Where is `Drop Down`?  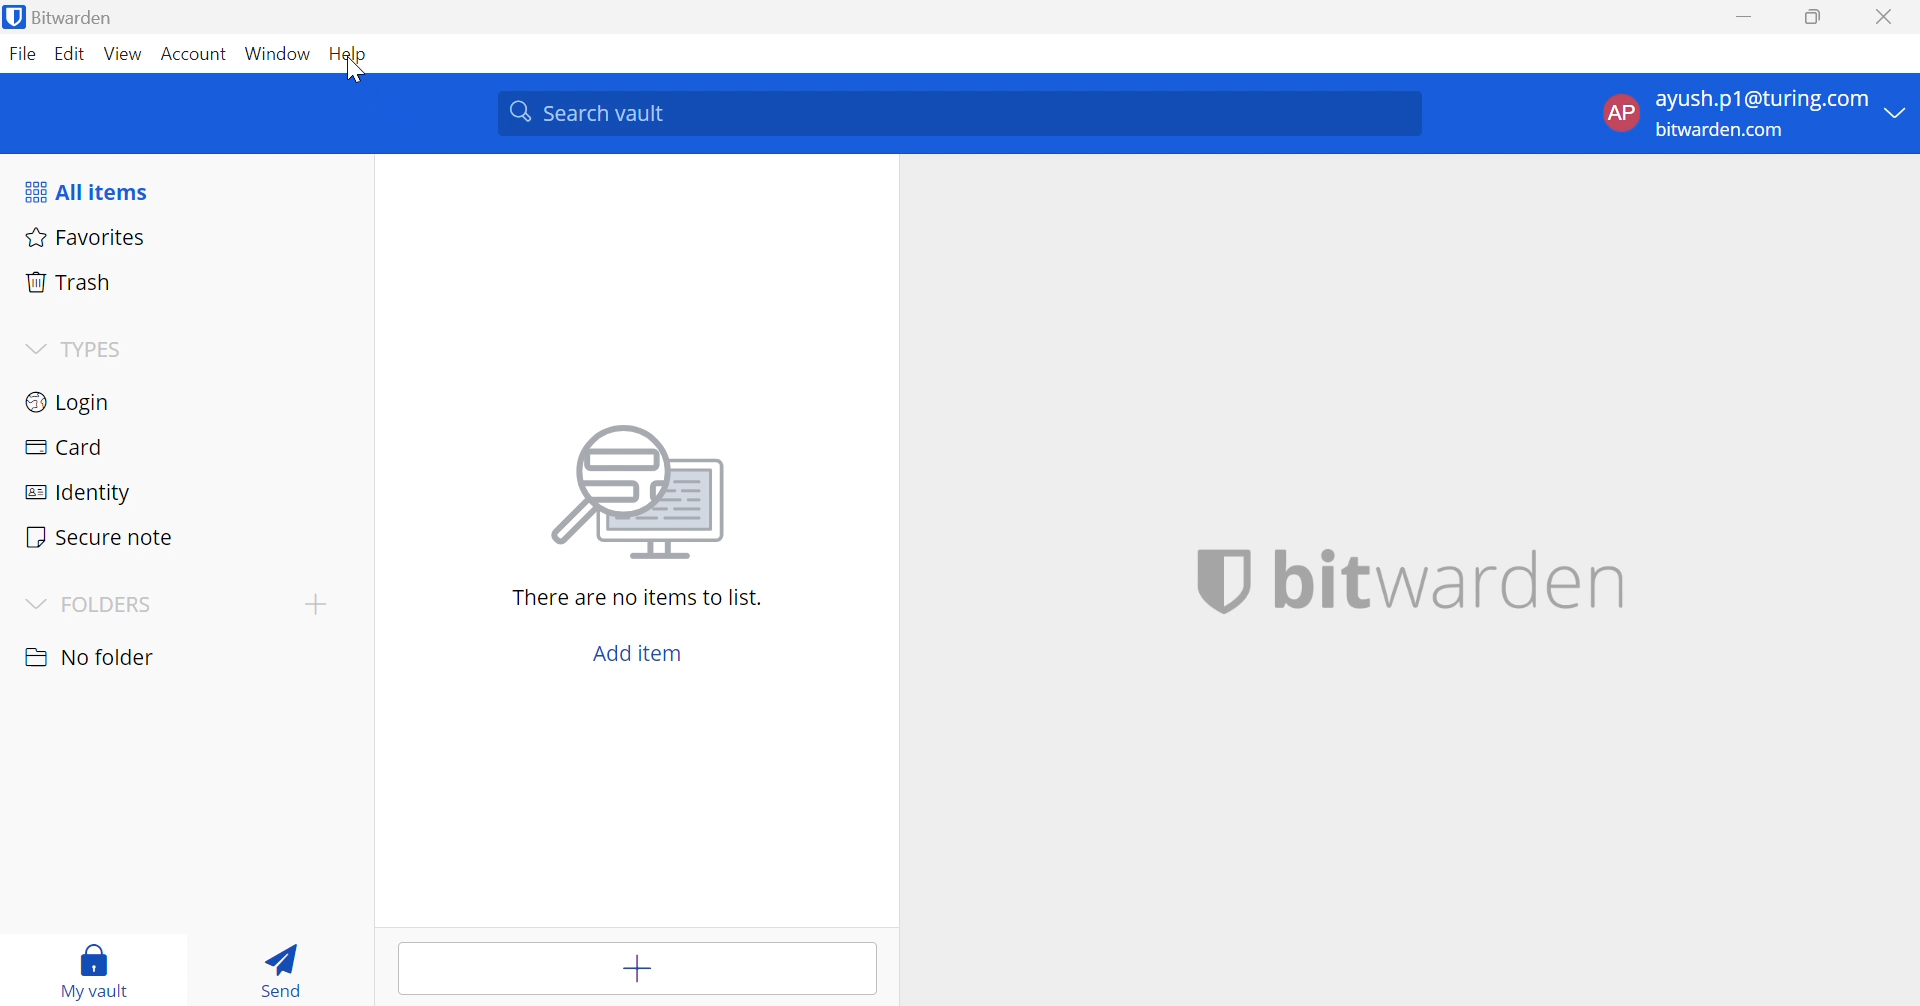 Drop Down is located at coordinates (33, 605).